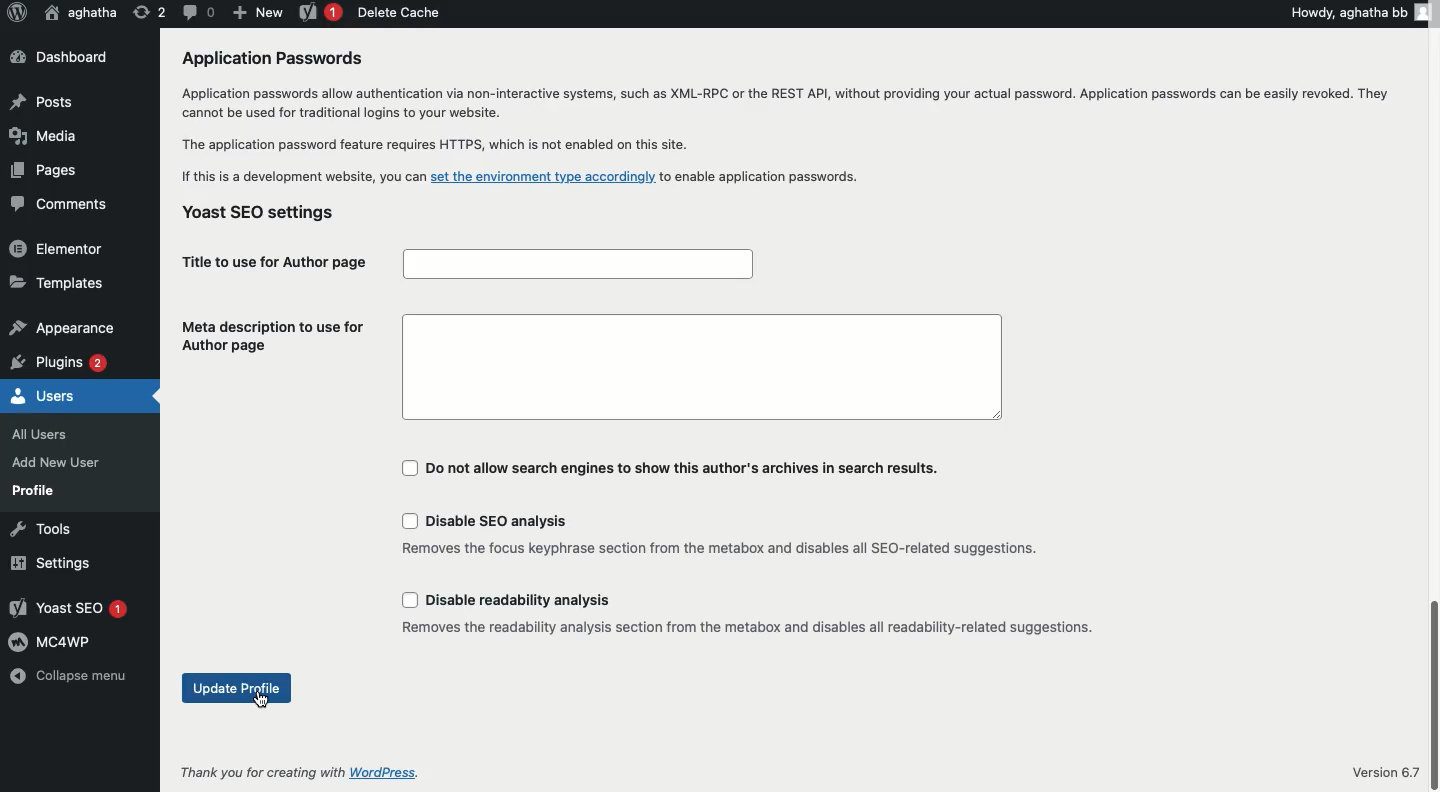 The image size is (1440, 792). What do you see at coordinates (1432, 395) in the screenshot?
I see `Scrollbar` at bounding box center [1432, 395].